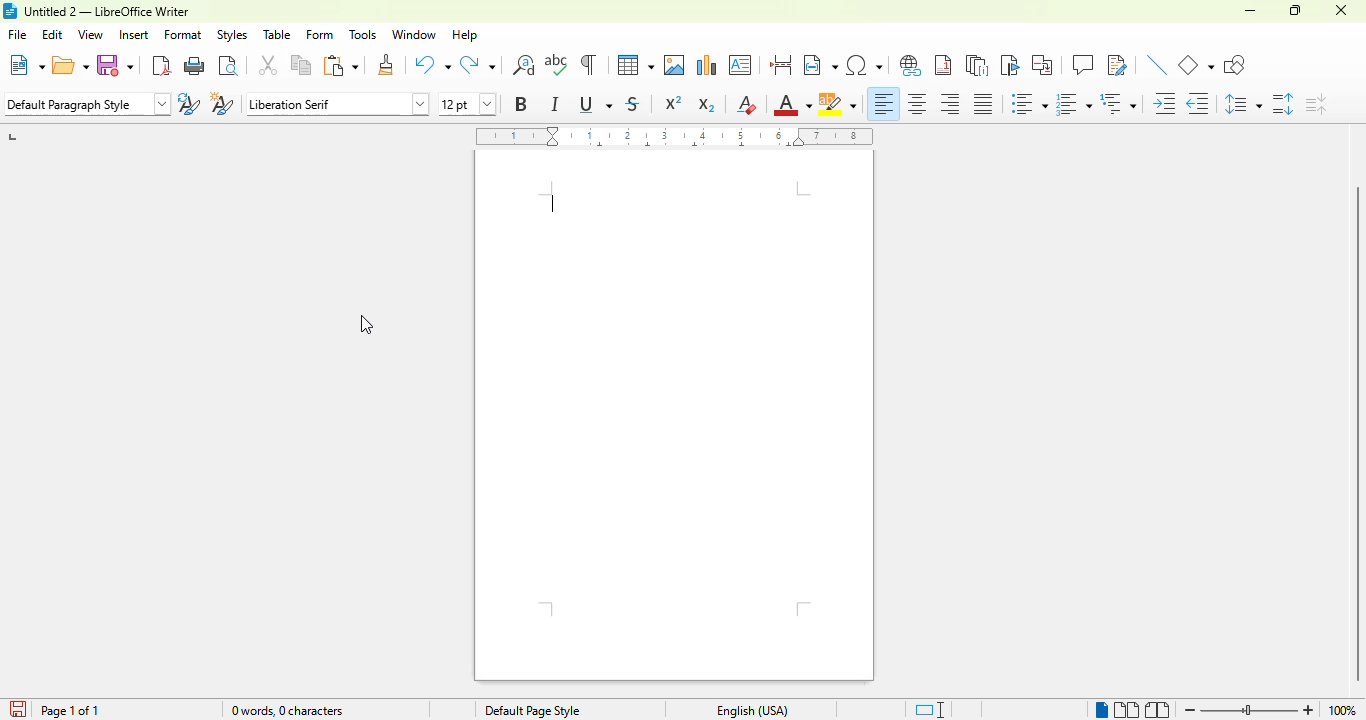  I want to click on undo, so click(433, 66).